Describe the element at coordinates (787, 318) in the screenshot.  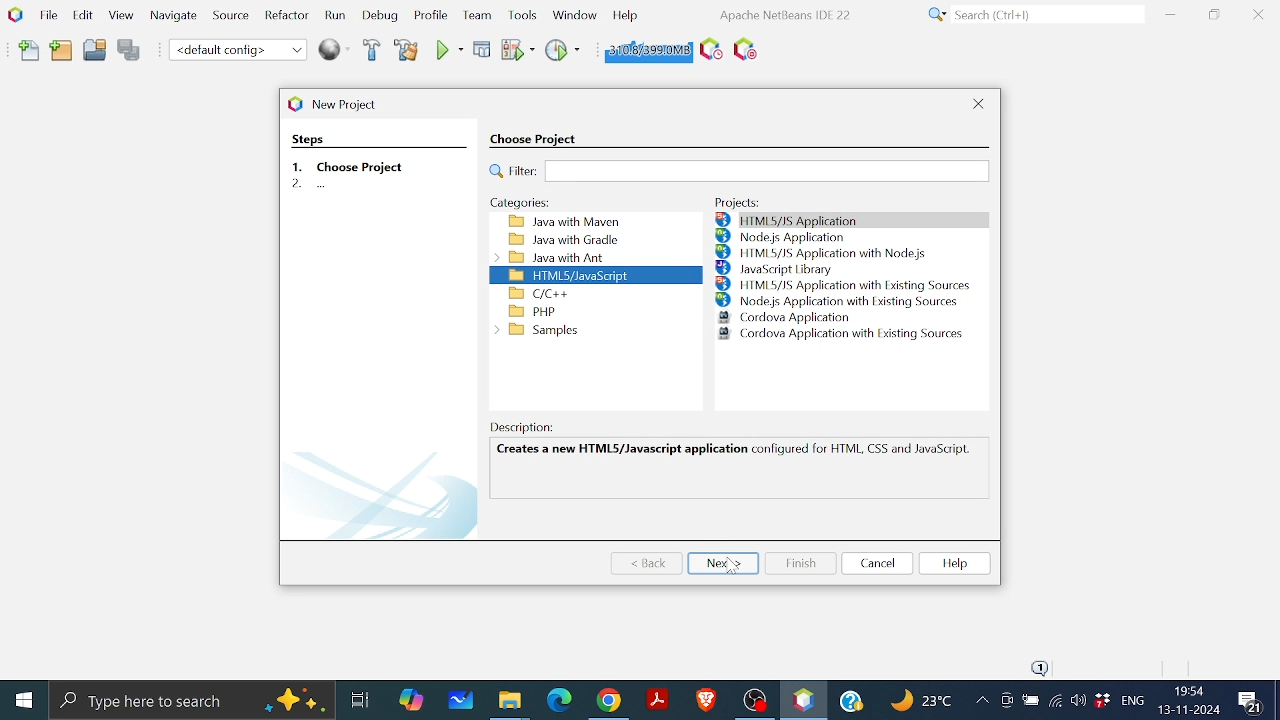
I see `Cordova Application` at that location.